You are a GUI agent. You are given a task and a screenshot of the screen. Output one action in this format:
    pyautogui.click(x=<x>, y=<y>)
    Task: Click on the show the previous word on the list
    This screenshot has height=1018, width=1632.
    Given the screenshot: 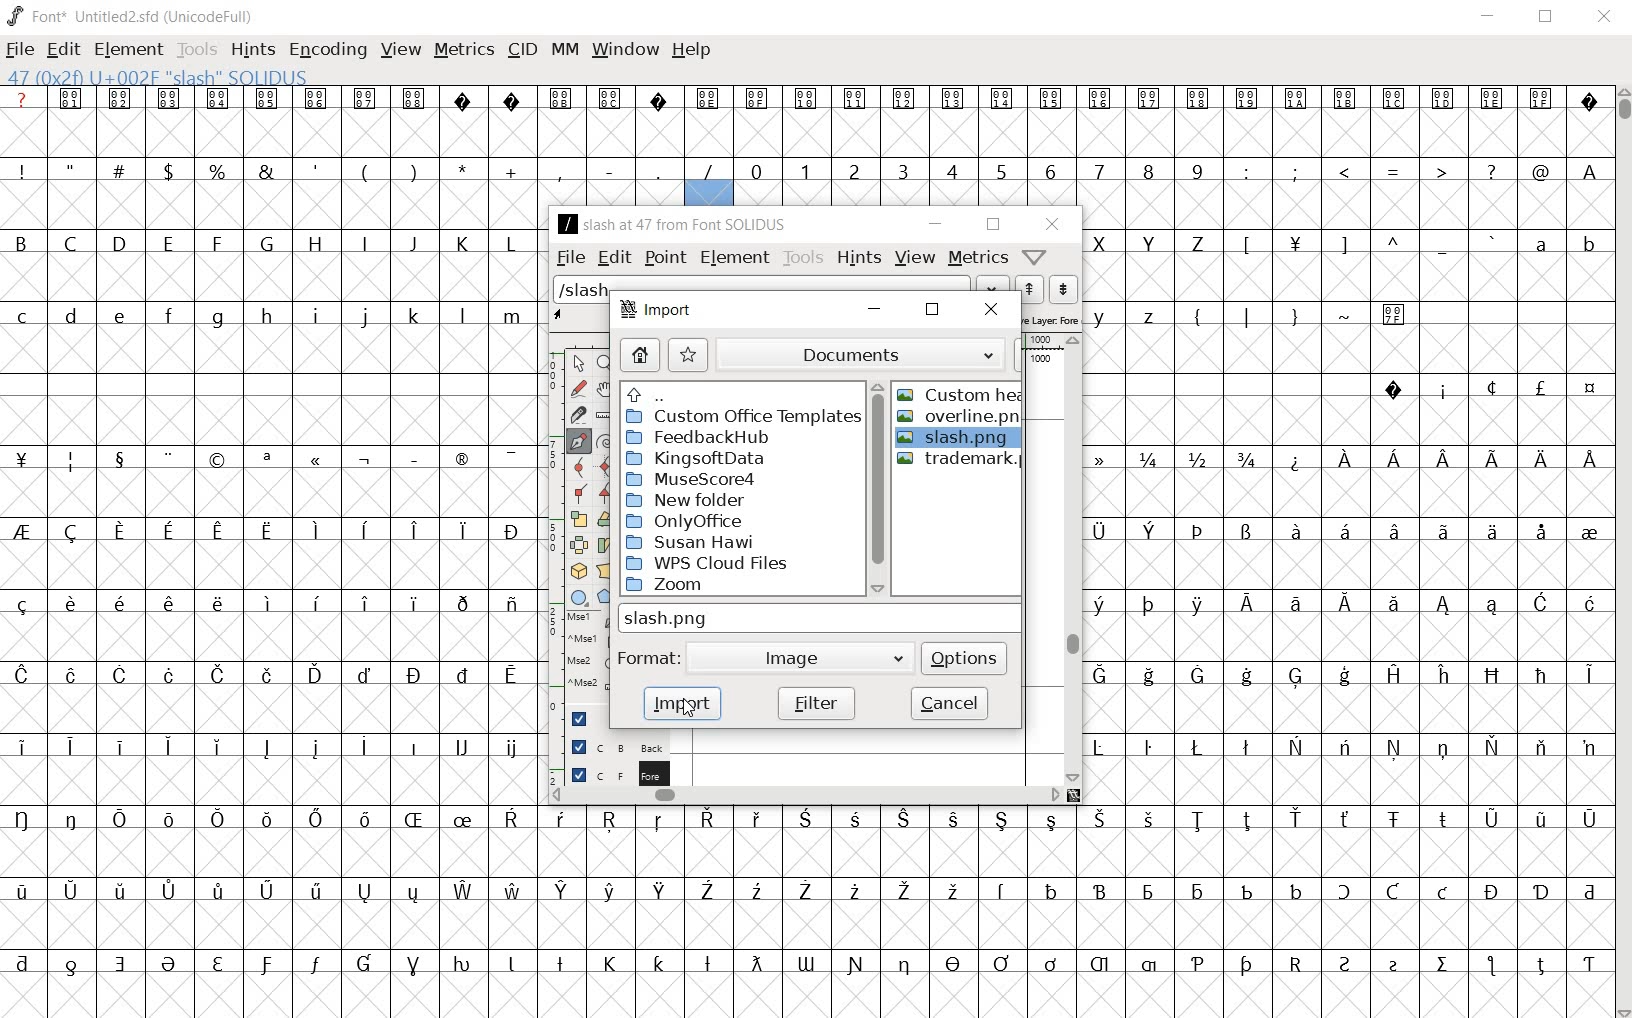 What is the action you would take?
    pyautogui.click(x=1065, y=288)
    